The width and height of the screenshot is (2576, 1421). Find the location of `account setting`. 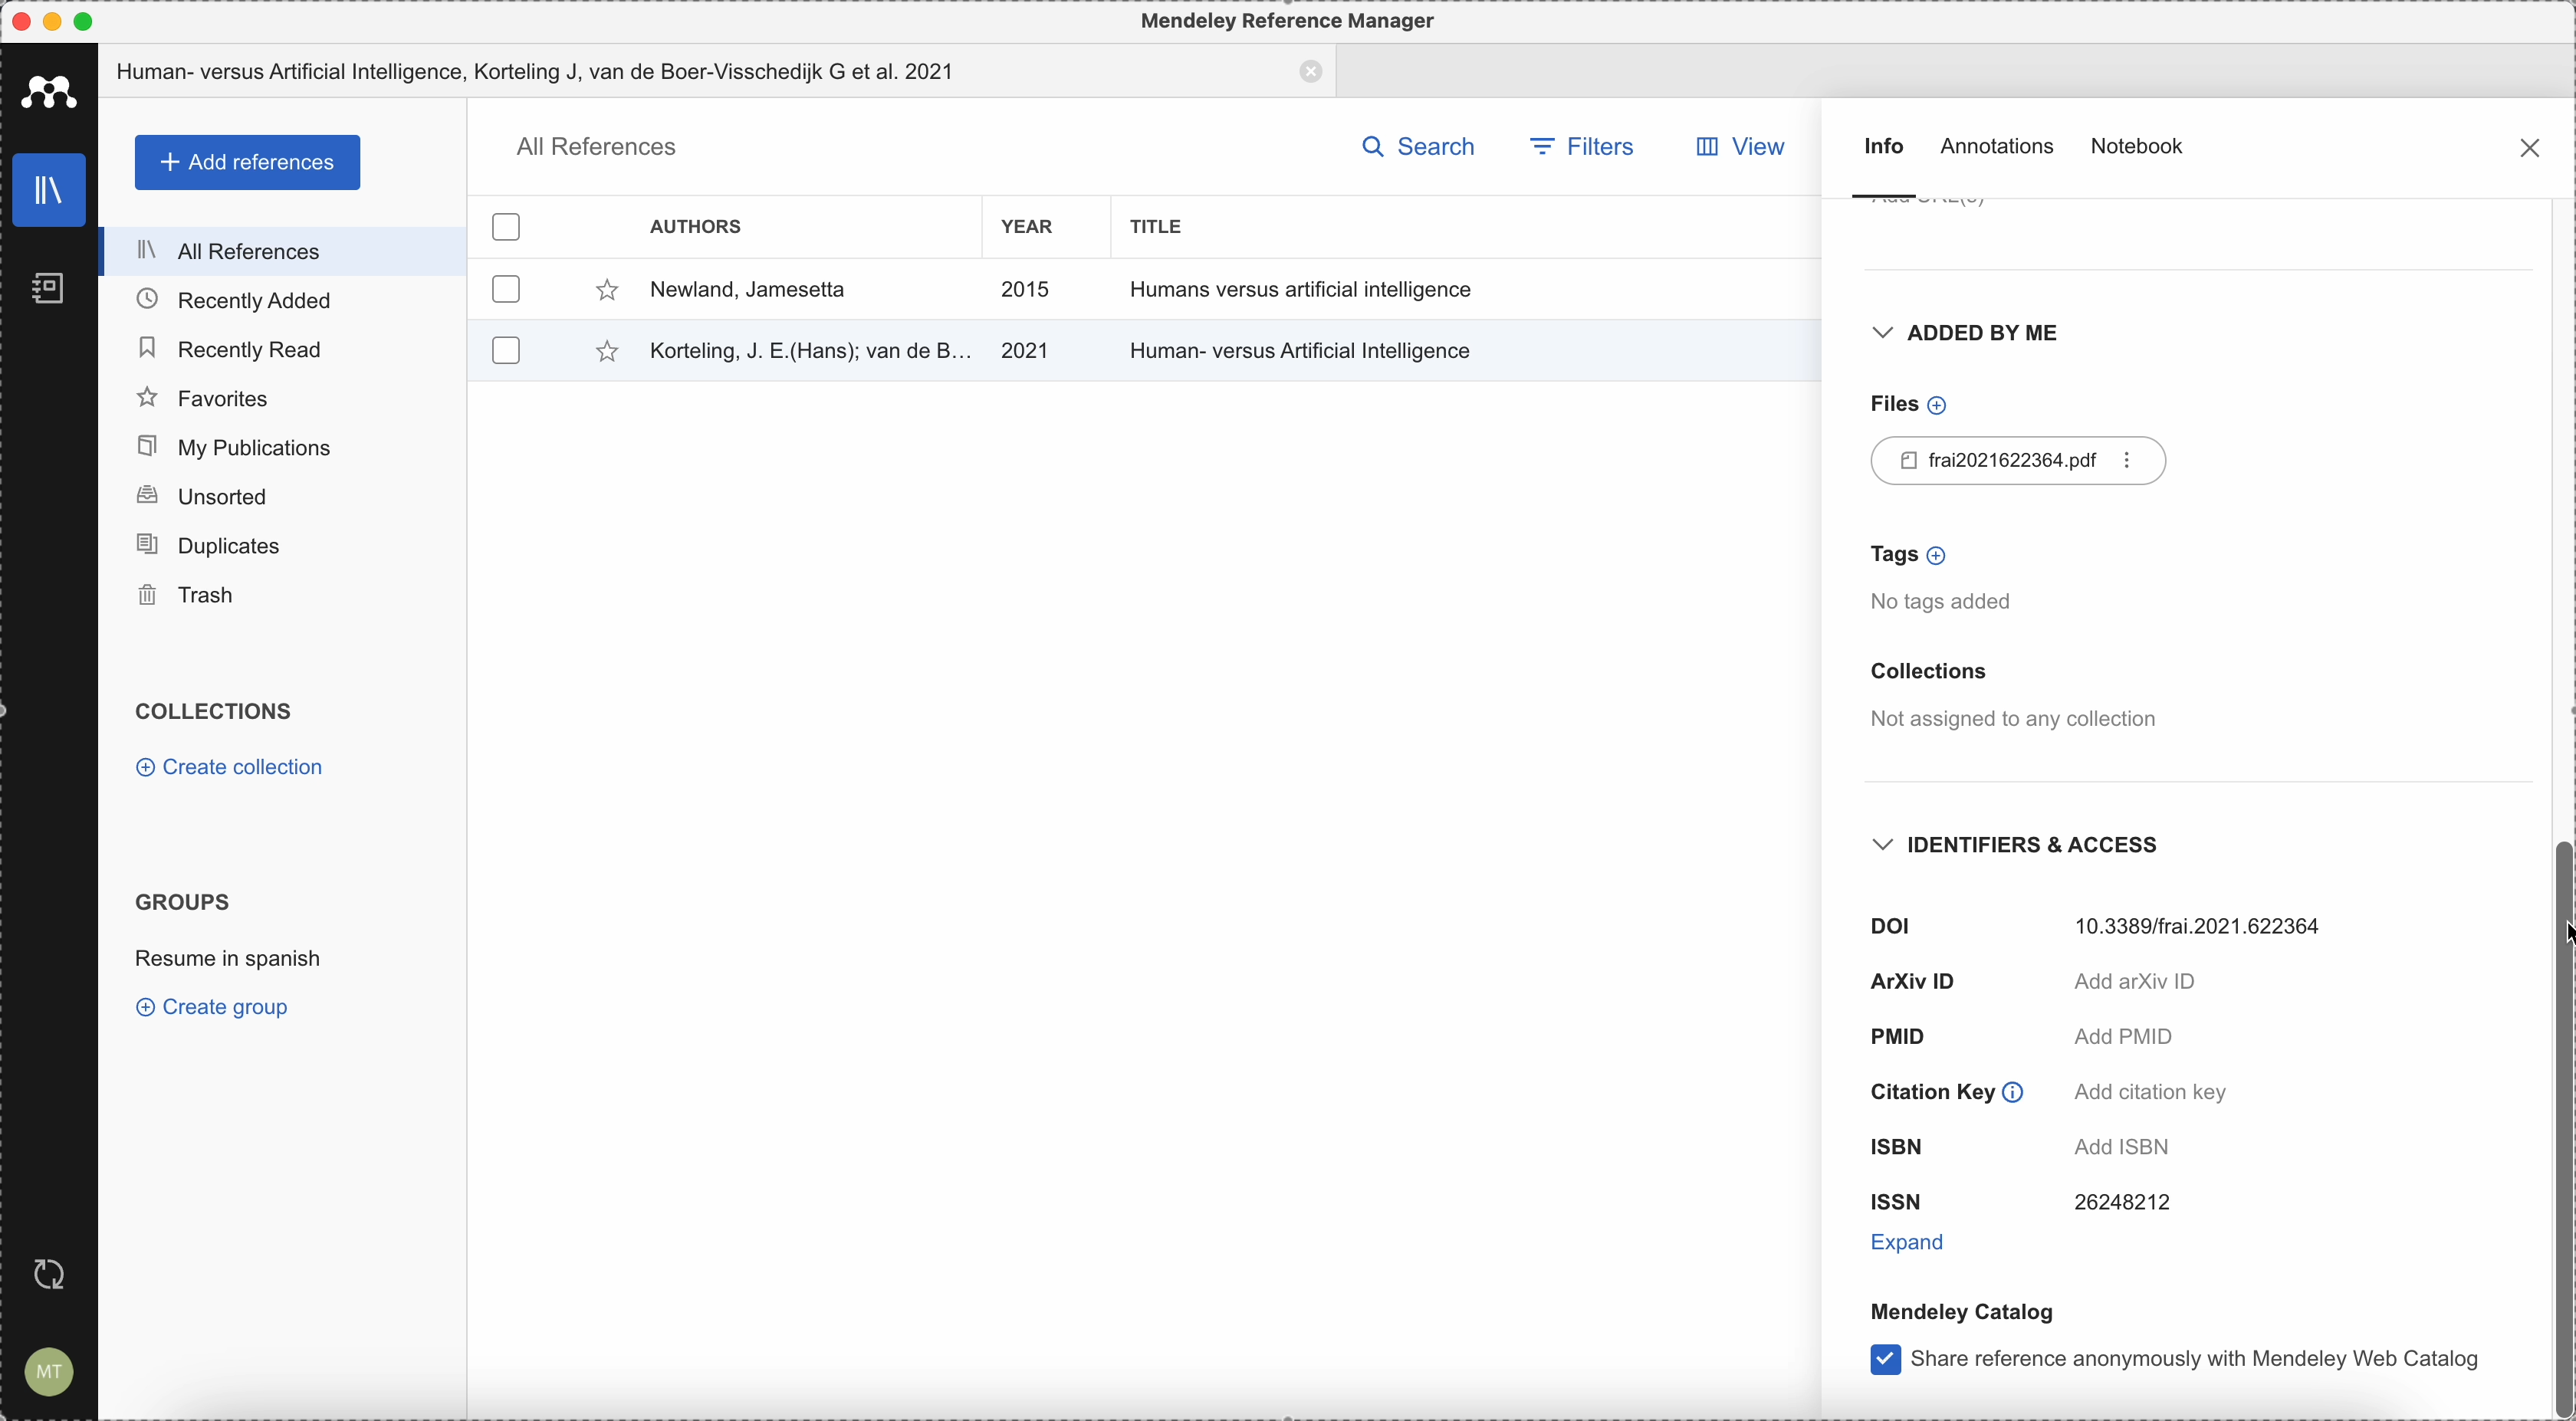

account setting is located at coordinates (50, 1370).